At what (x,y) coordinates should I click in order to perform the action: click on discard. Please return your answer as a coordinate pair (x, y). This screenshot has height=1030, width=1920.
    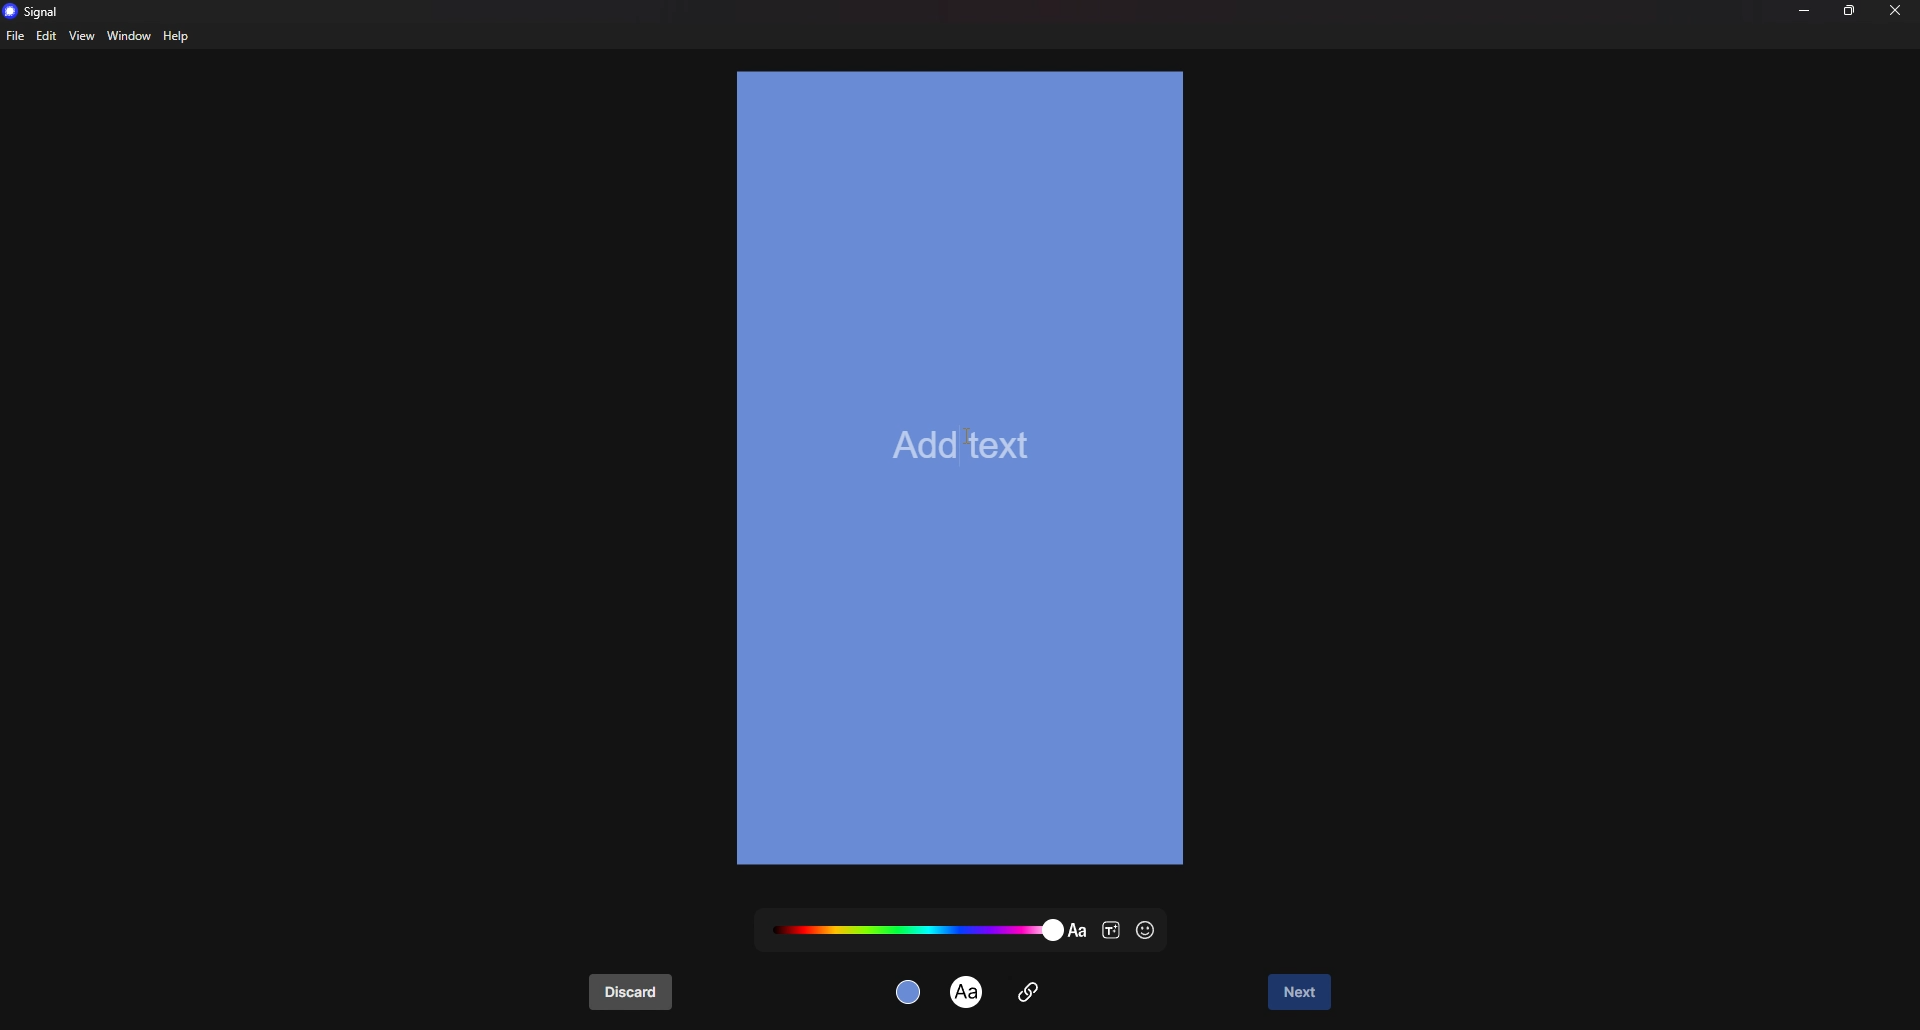
    Looking at the image, I should click on (631, 993).